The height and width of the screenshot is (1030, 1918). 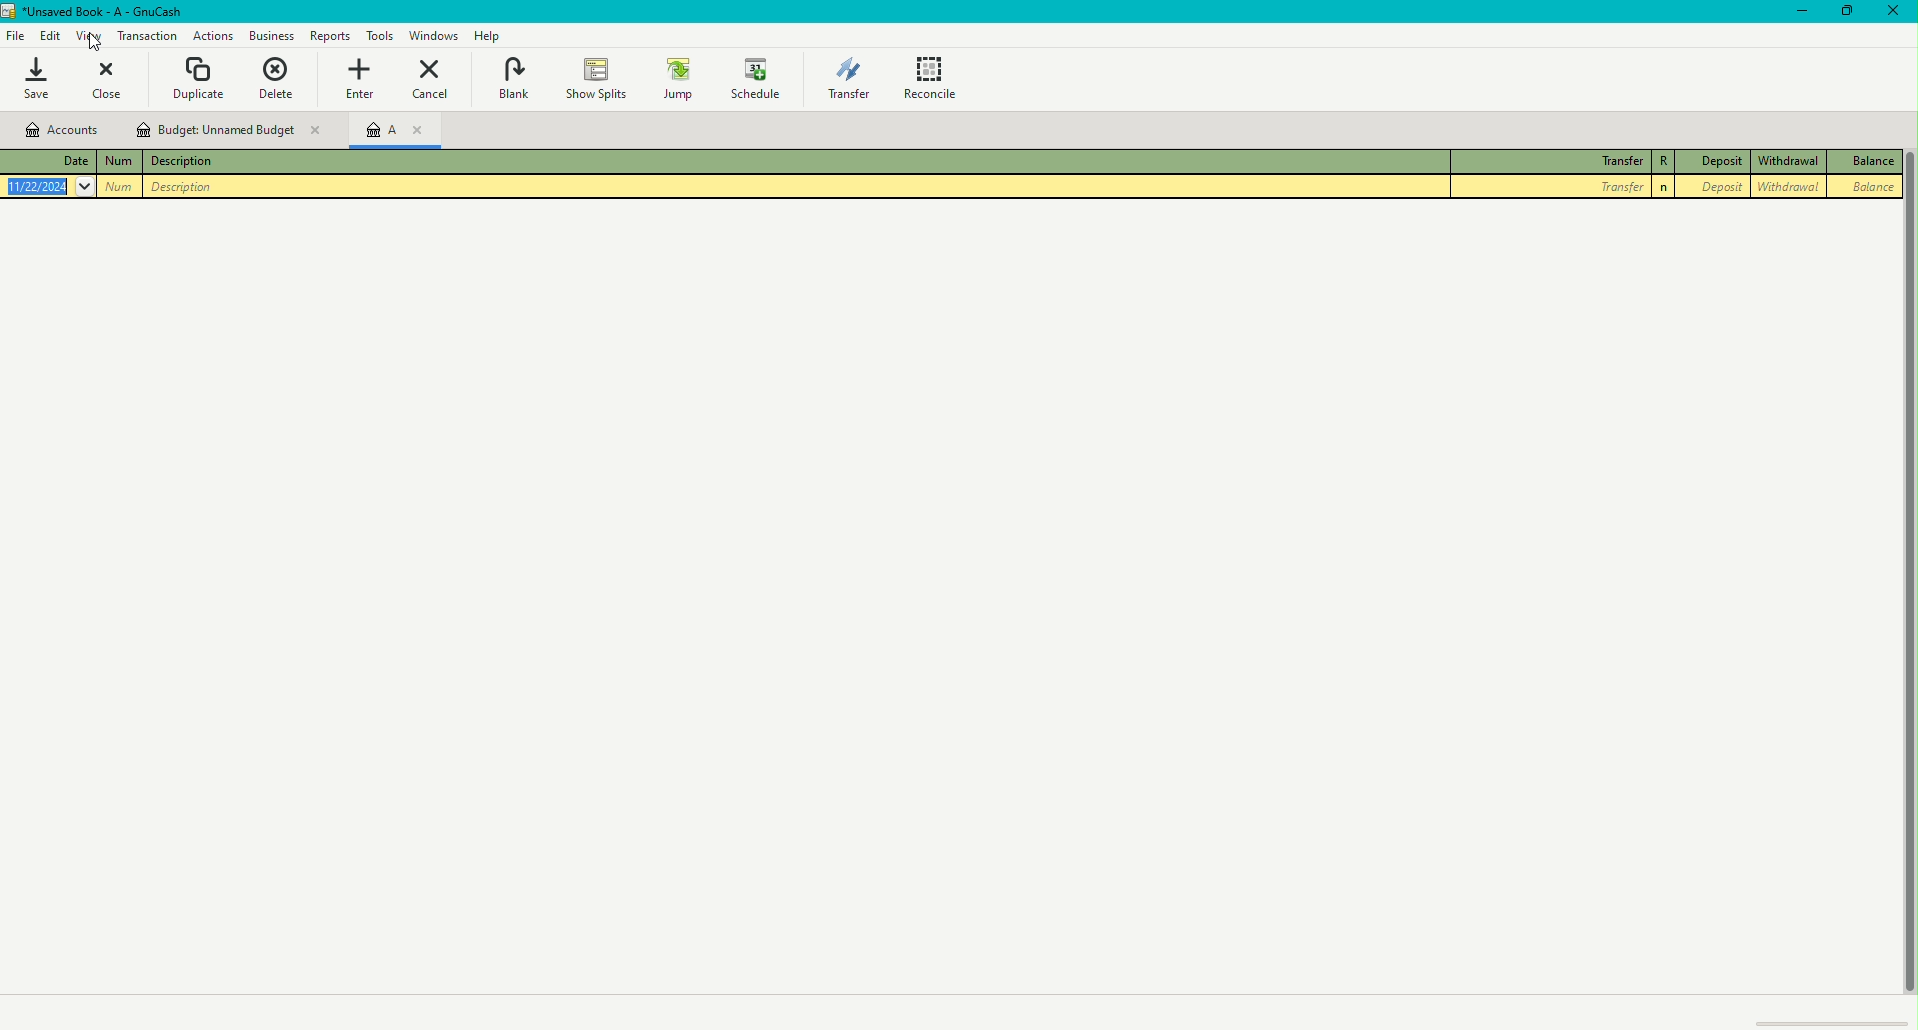 I want to click on Transfer, so click(x=845, y=79).